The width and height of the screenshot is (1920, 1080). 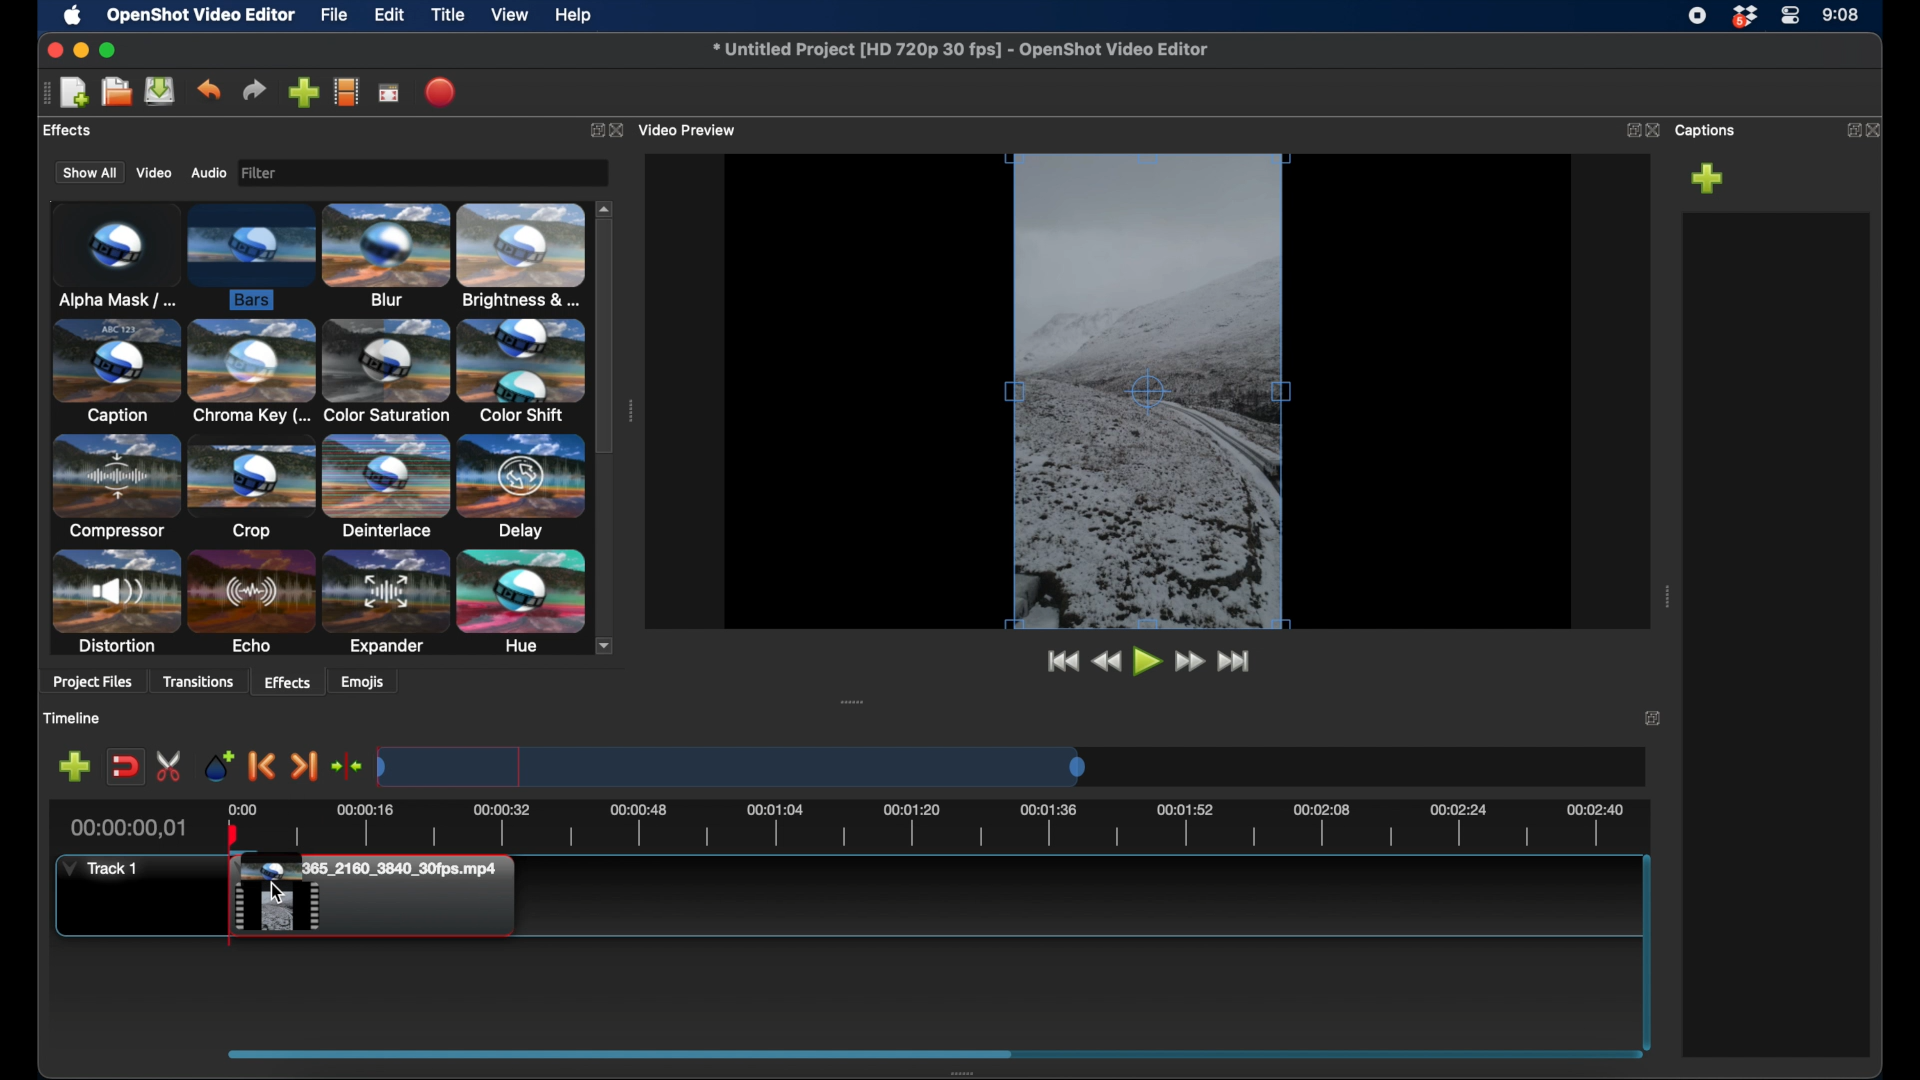 I want to click on project files, so click(x=87, y=131).